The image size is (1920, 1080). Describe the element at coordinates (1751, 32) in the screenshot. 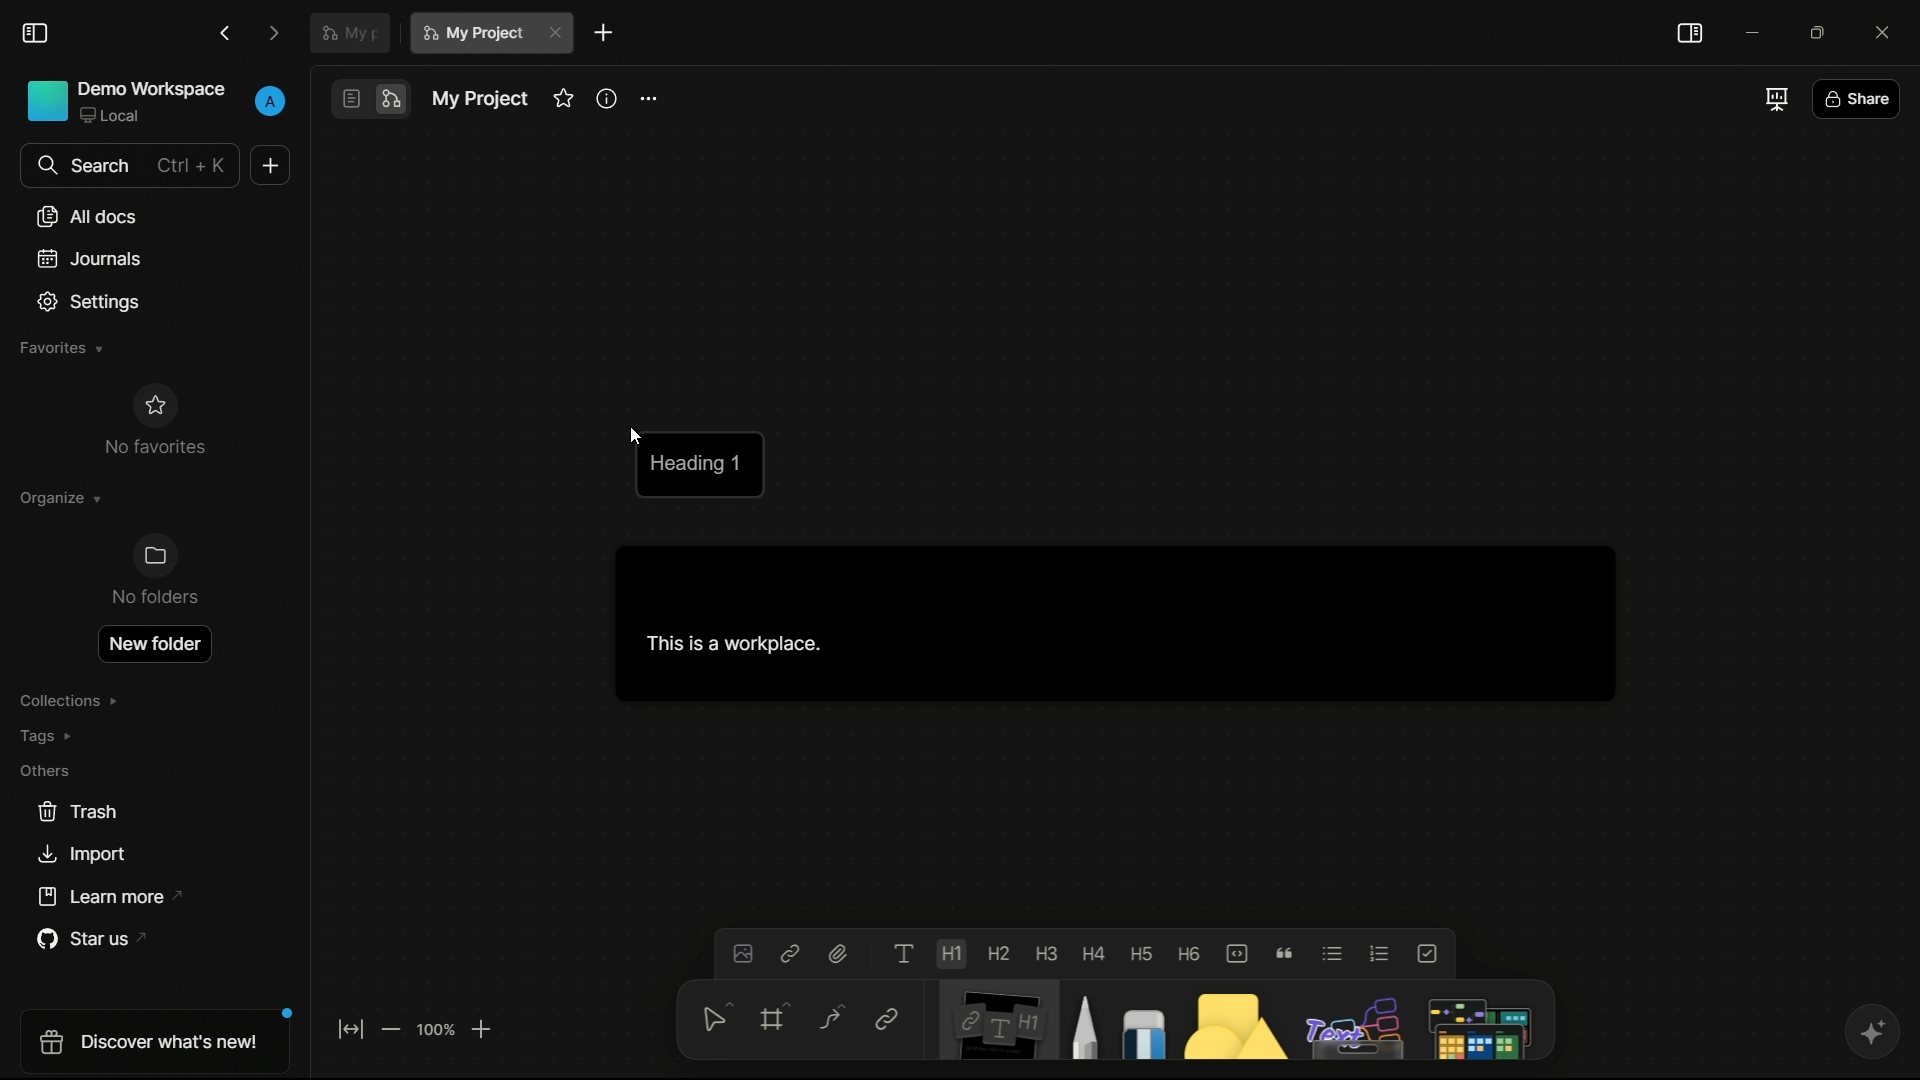

I see `minimize` at that location.